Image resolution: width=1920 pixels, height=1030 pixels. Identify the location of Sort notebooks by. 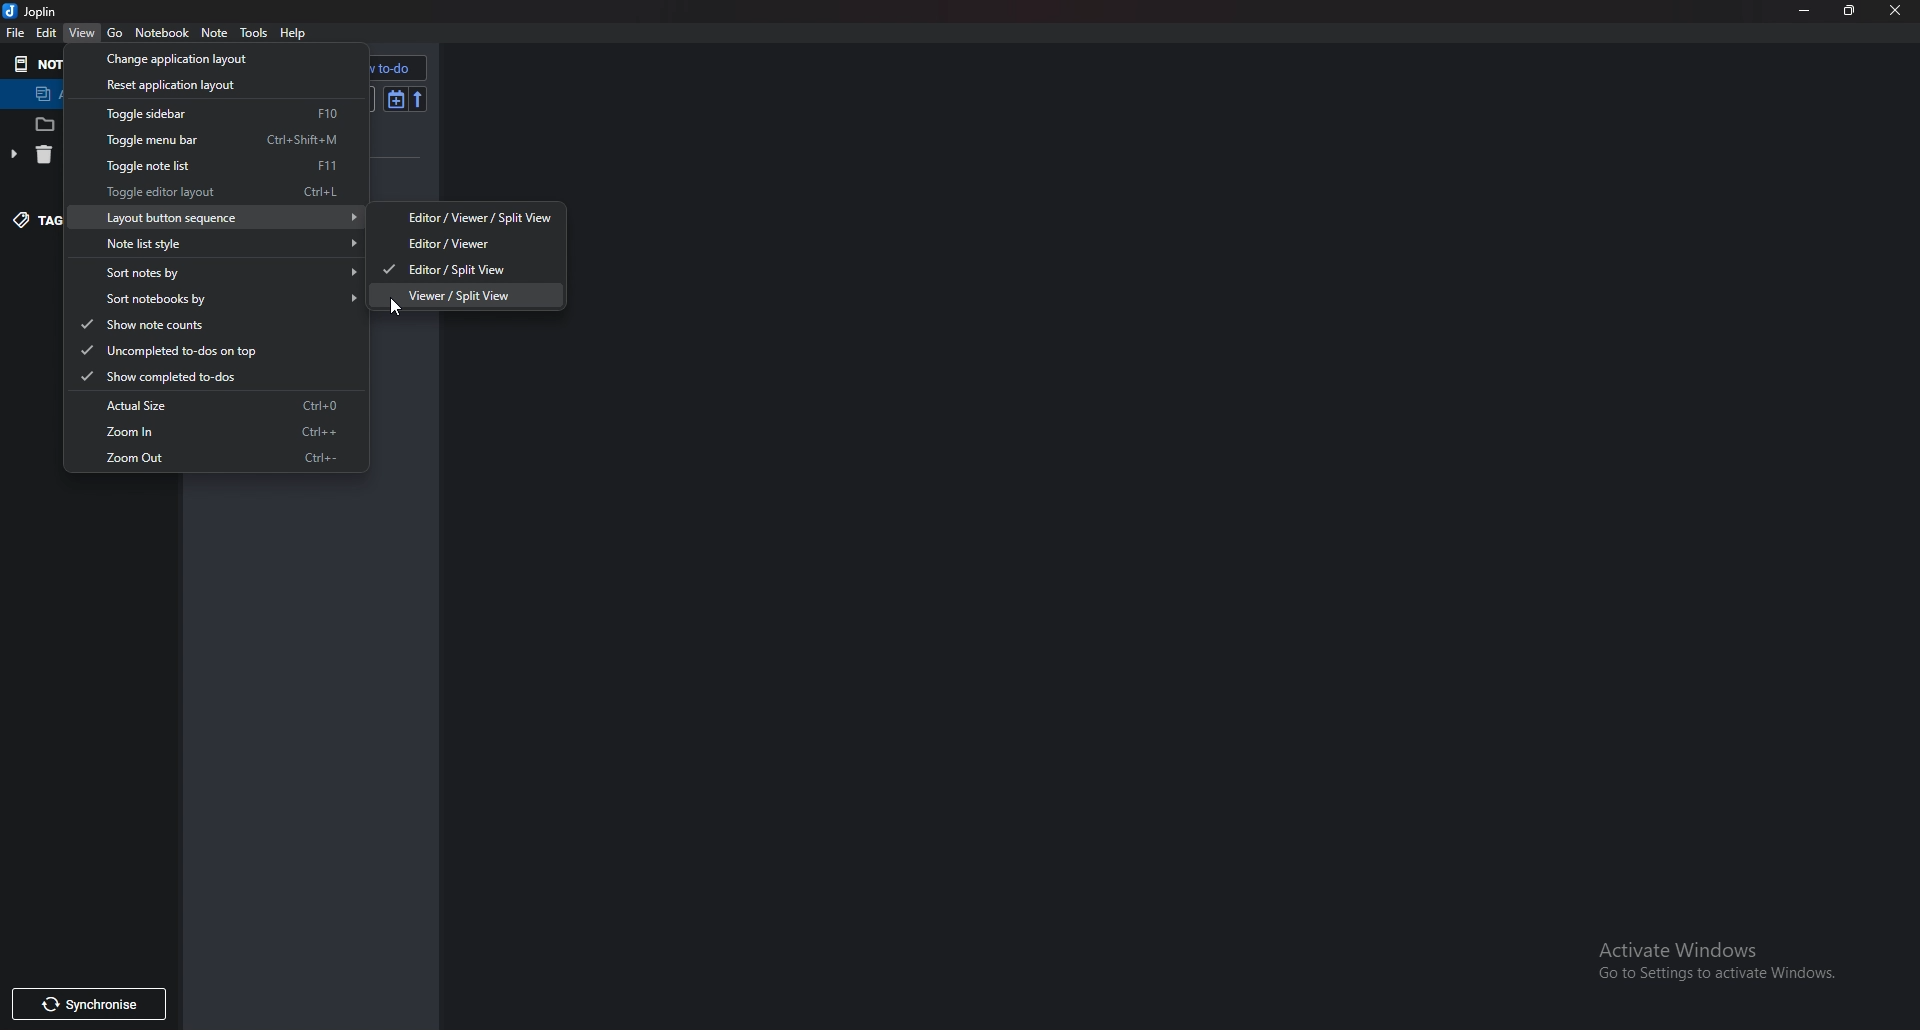
(221, 298).